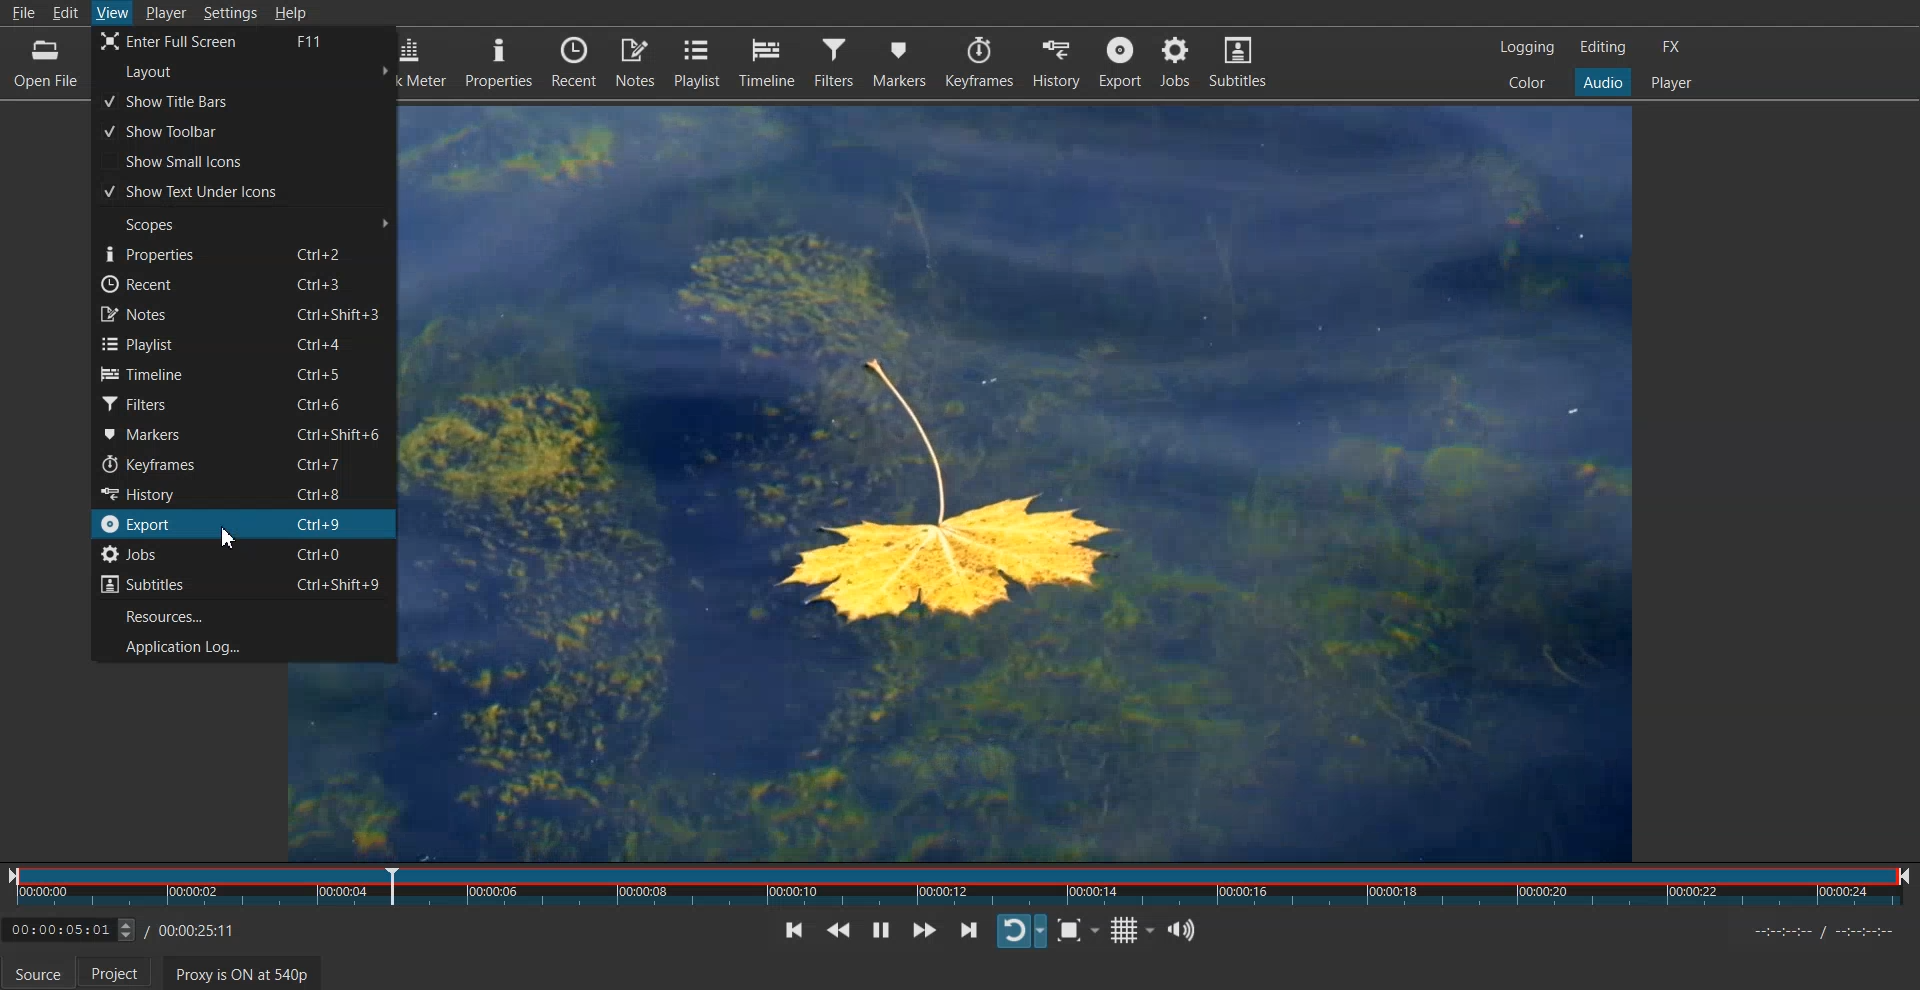 This screenshot has width=1920, height=990. What do you see at coordinates (114, 11) in the screenshot?
I see `View` at bounding box center [114, 11].